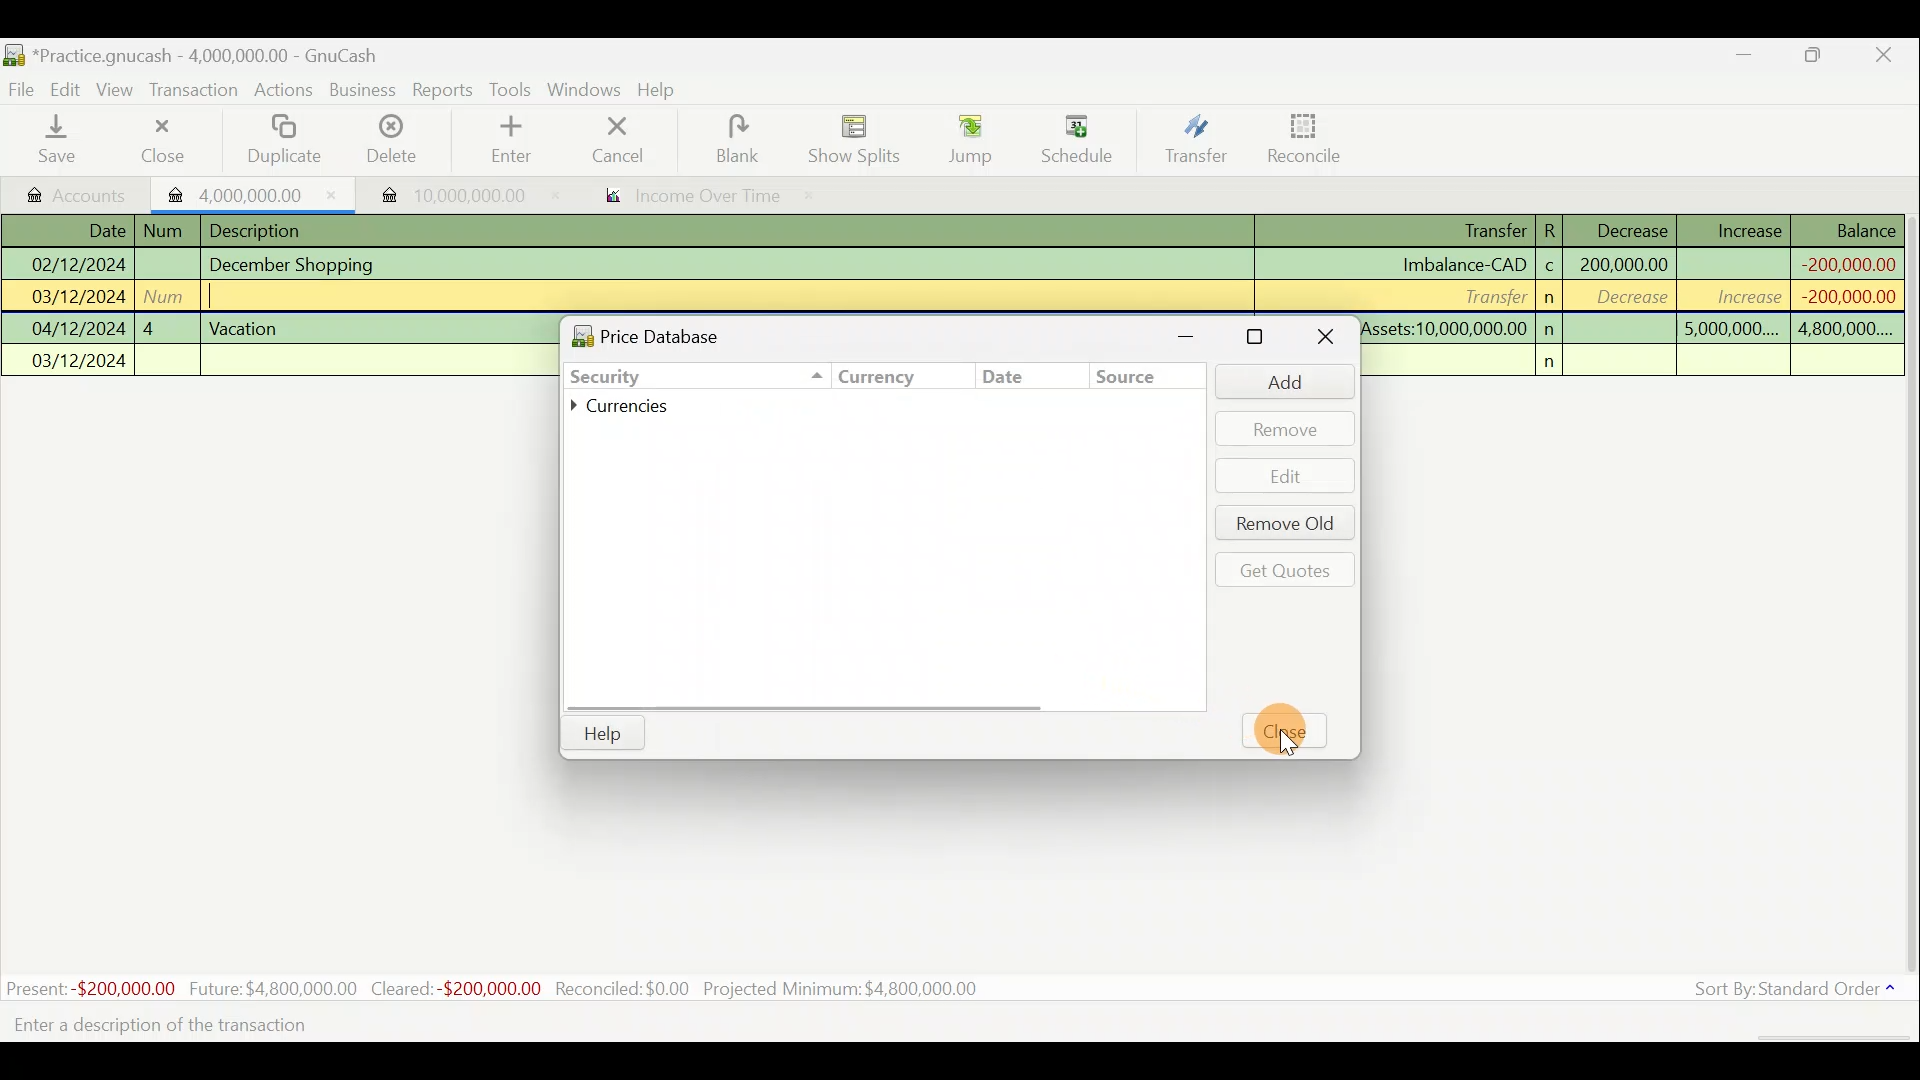 The image size is (1920, 1080). I want to click on Price database, so click(691, 333).